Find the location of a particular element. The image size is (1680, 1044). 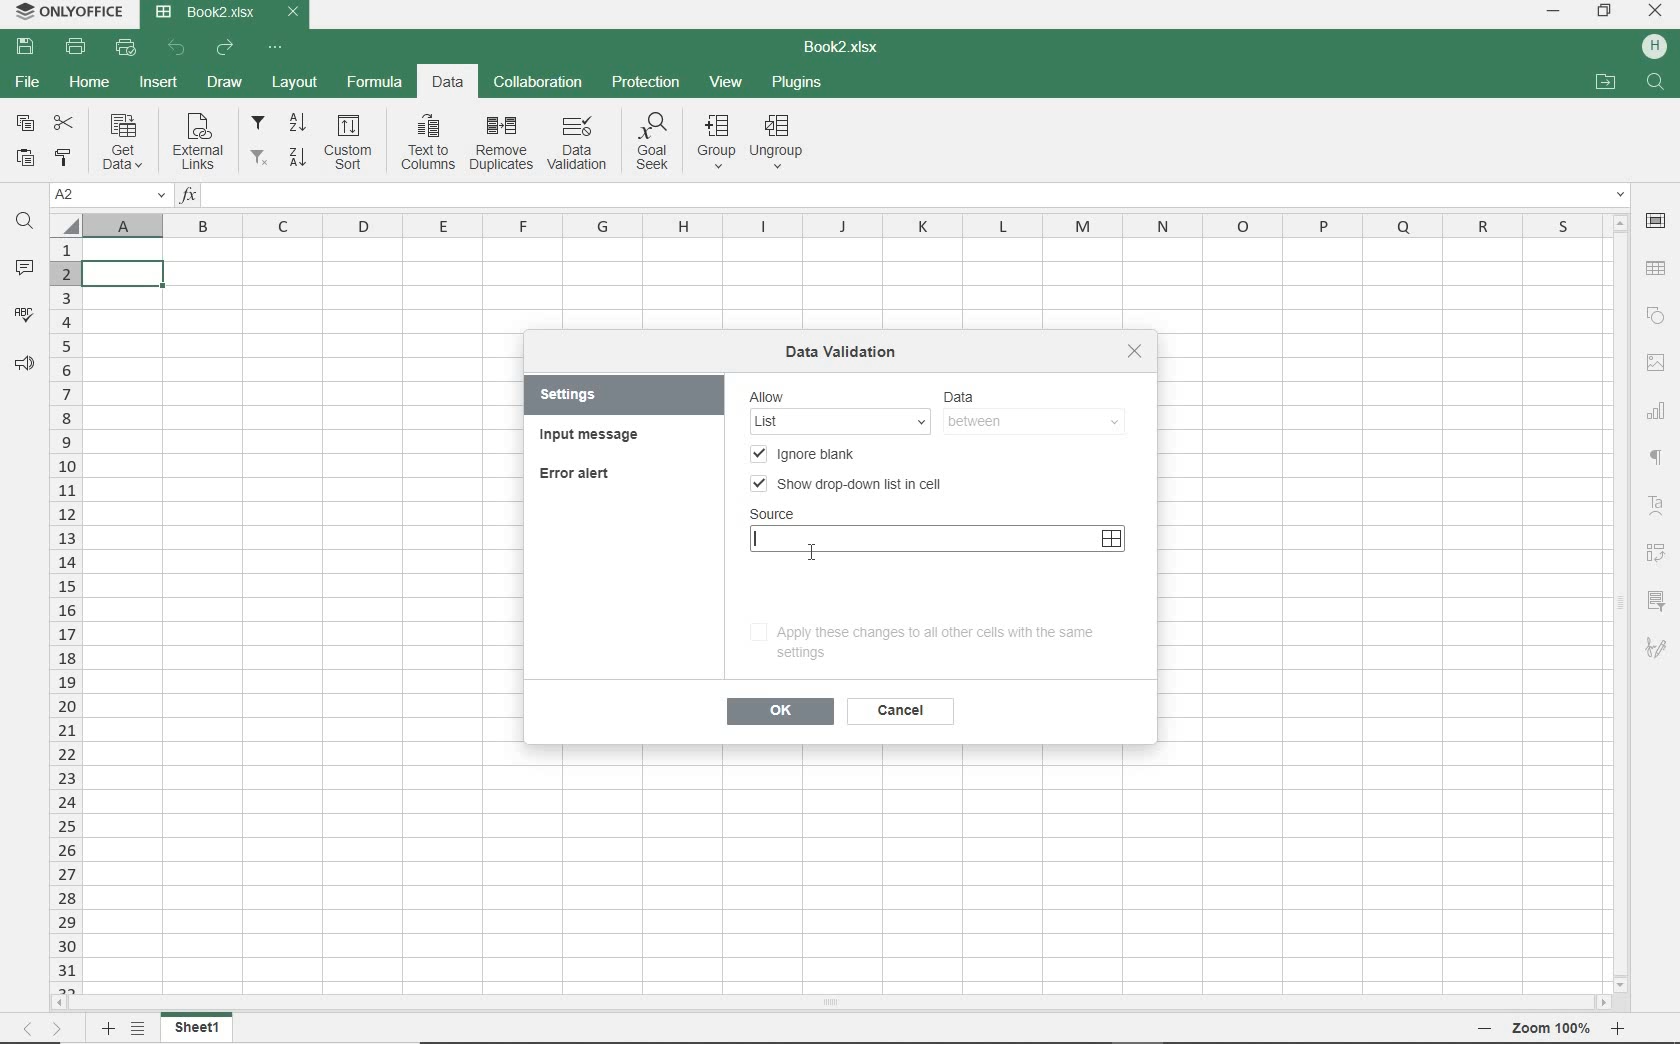

SIGNATURE is located at coordinates (1655, 647).